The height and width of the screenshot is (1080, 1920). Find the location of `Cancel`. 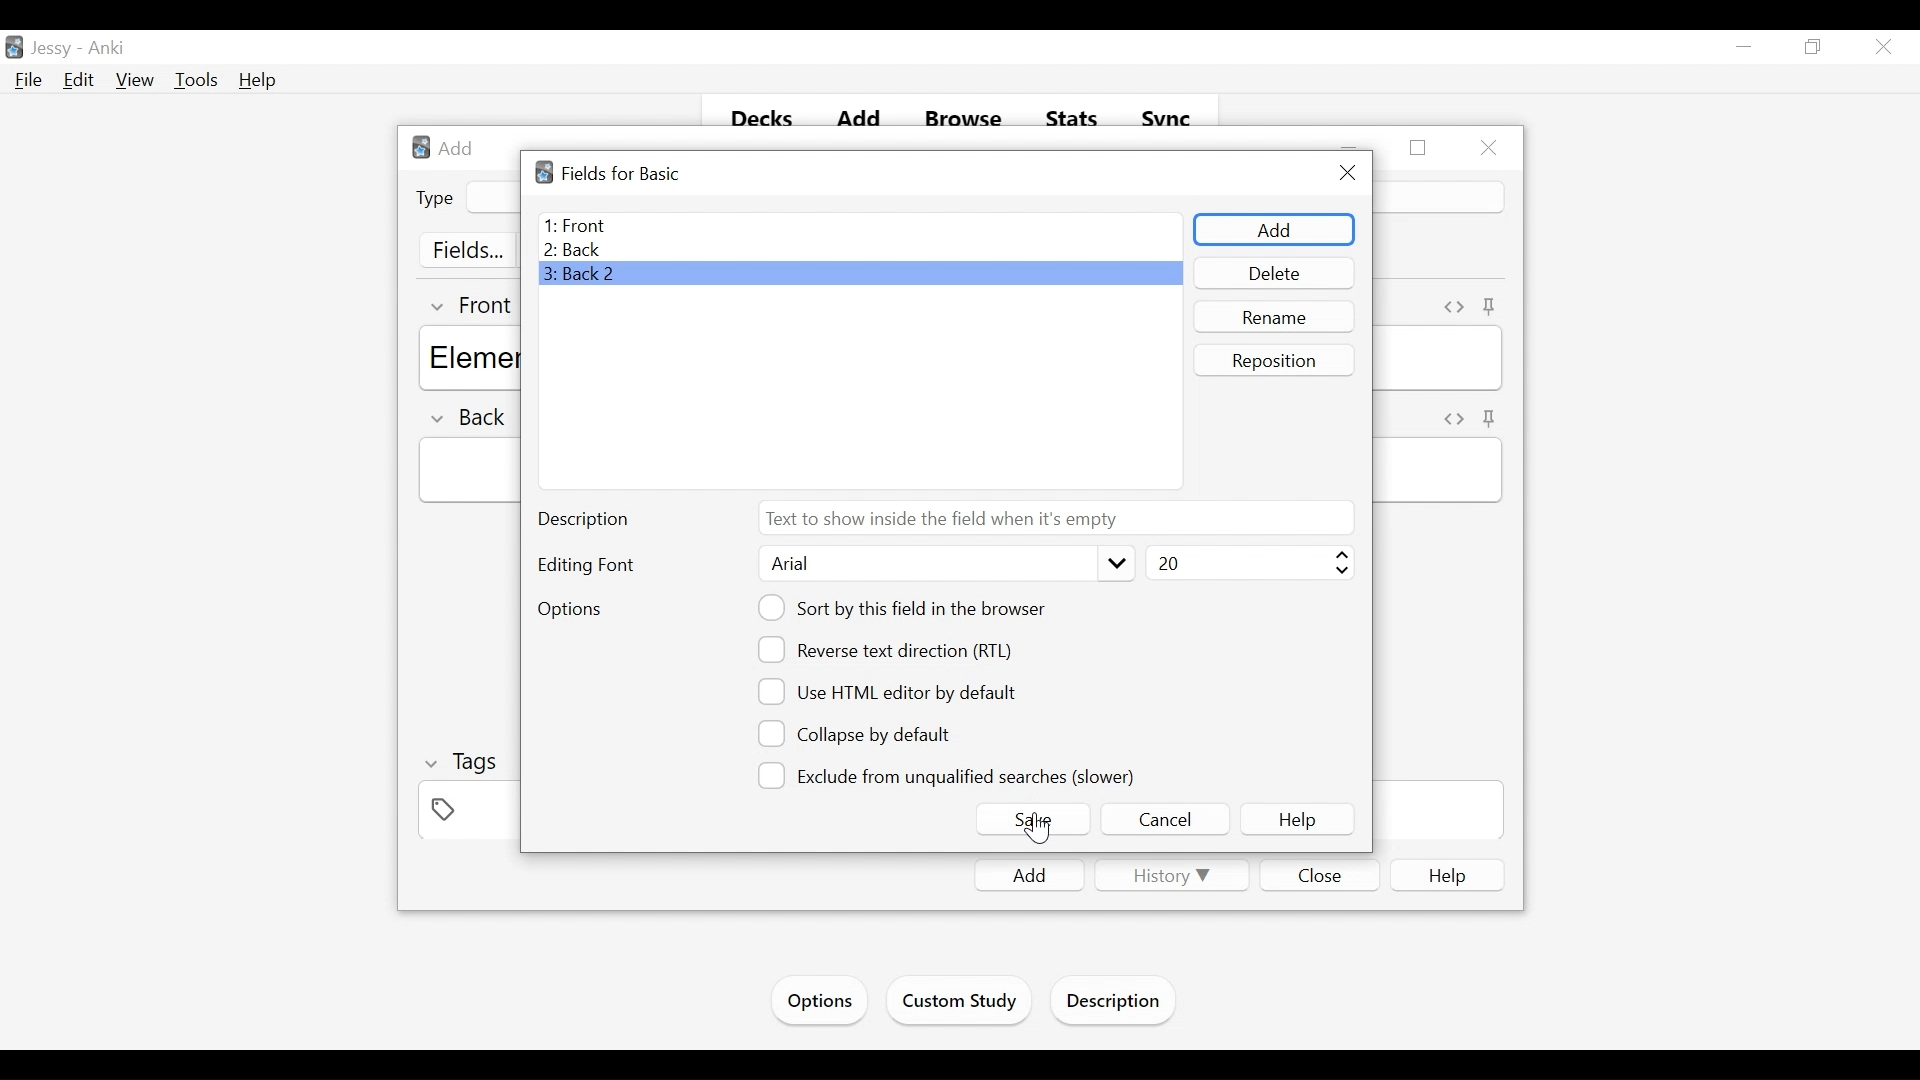

Cancel is located at coordinates (1166, 820).